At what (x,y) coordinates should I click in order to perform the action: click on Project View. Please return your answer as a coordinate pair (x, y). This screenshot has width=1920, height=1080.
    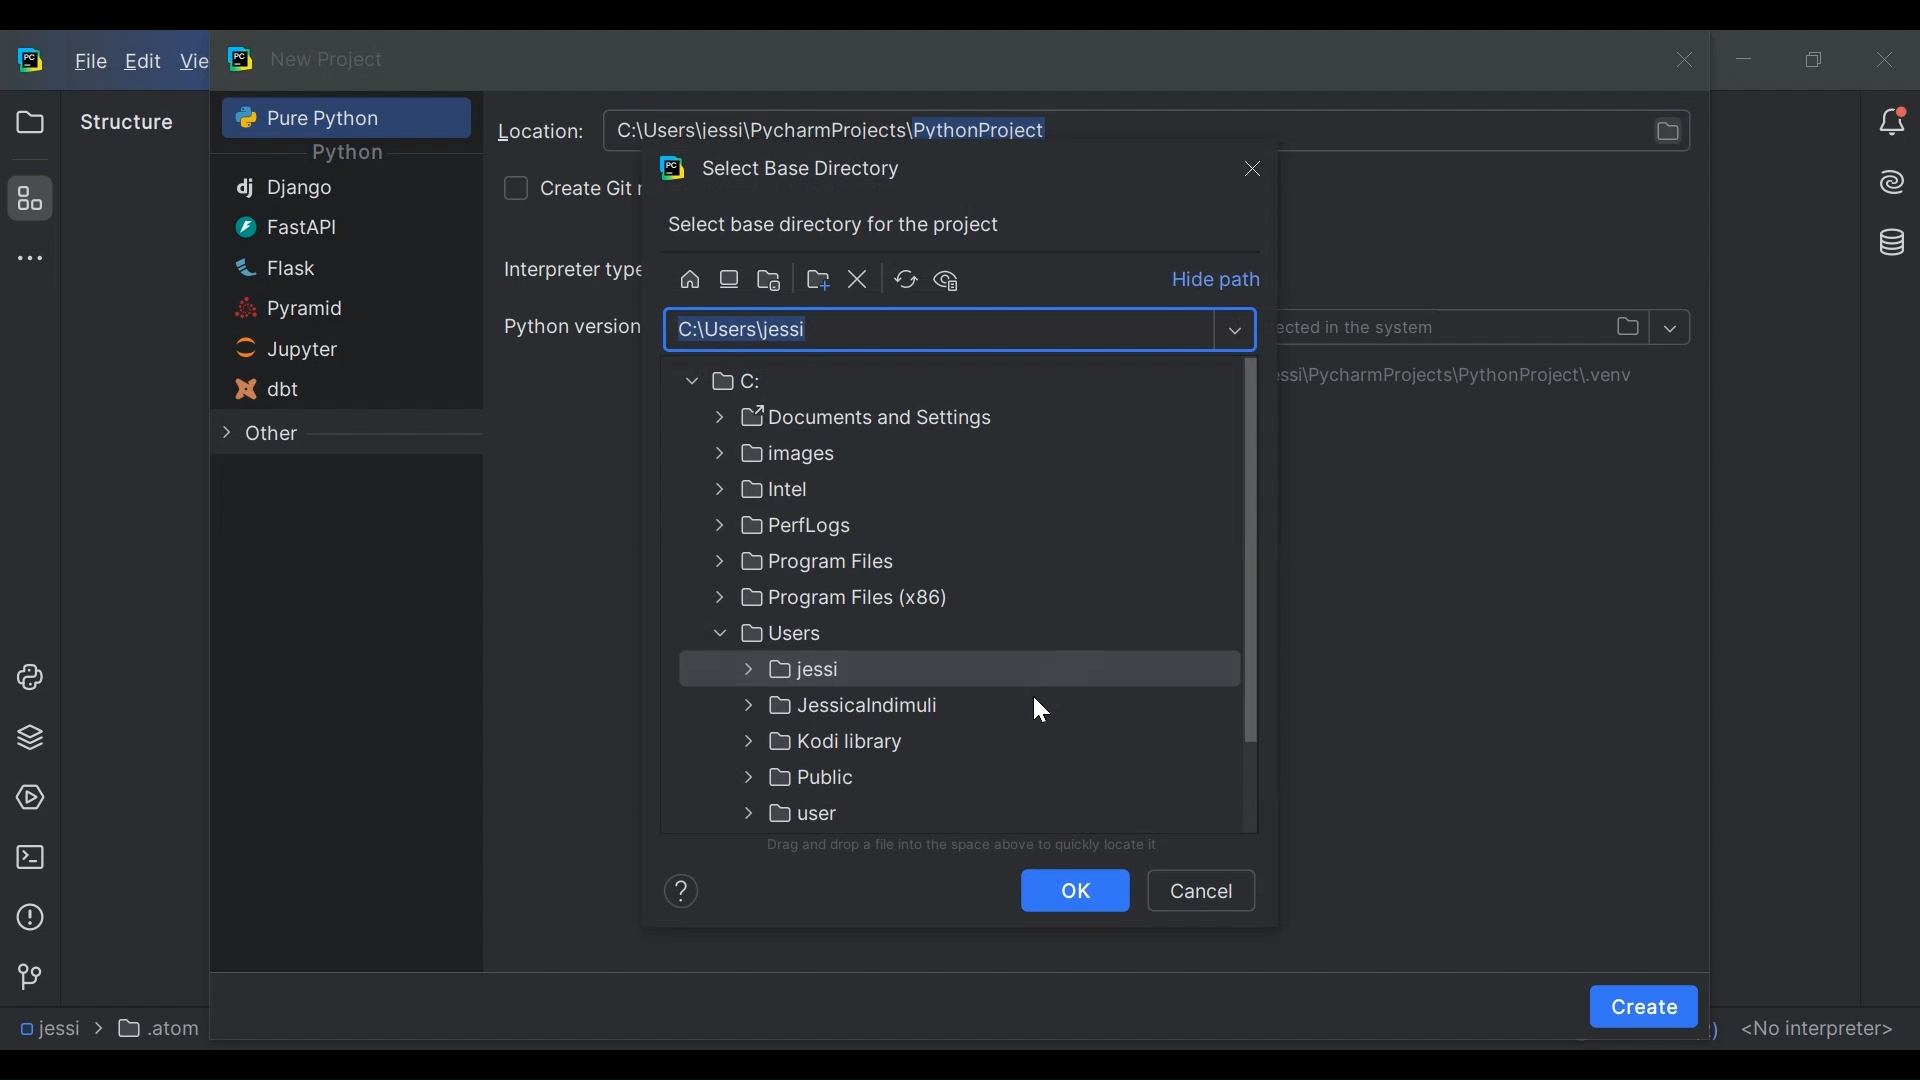
    Looking at the image, I should click on (29, 122).